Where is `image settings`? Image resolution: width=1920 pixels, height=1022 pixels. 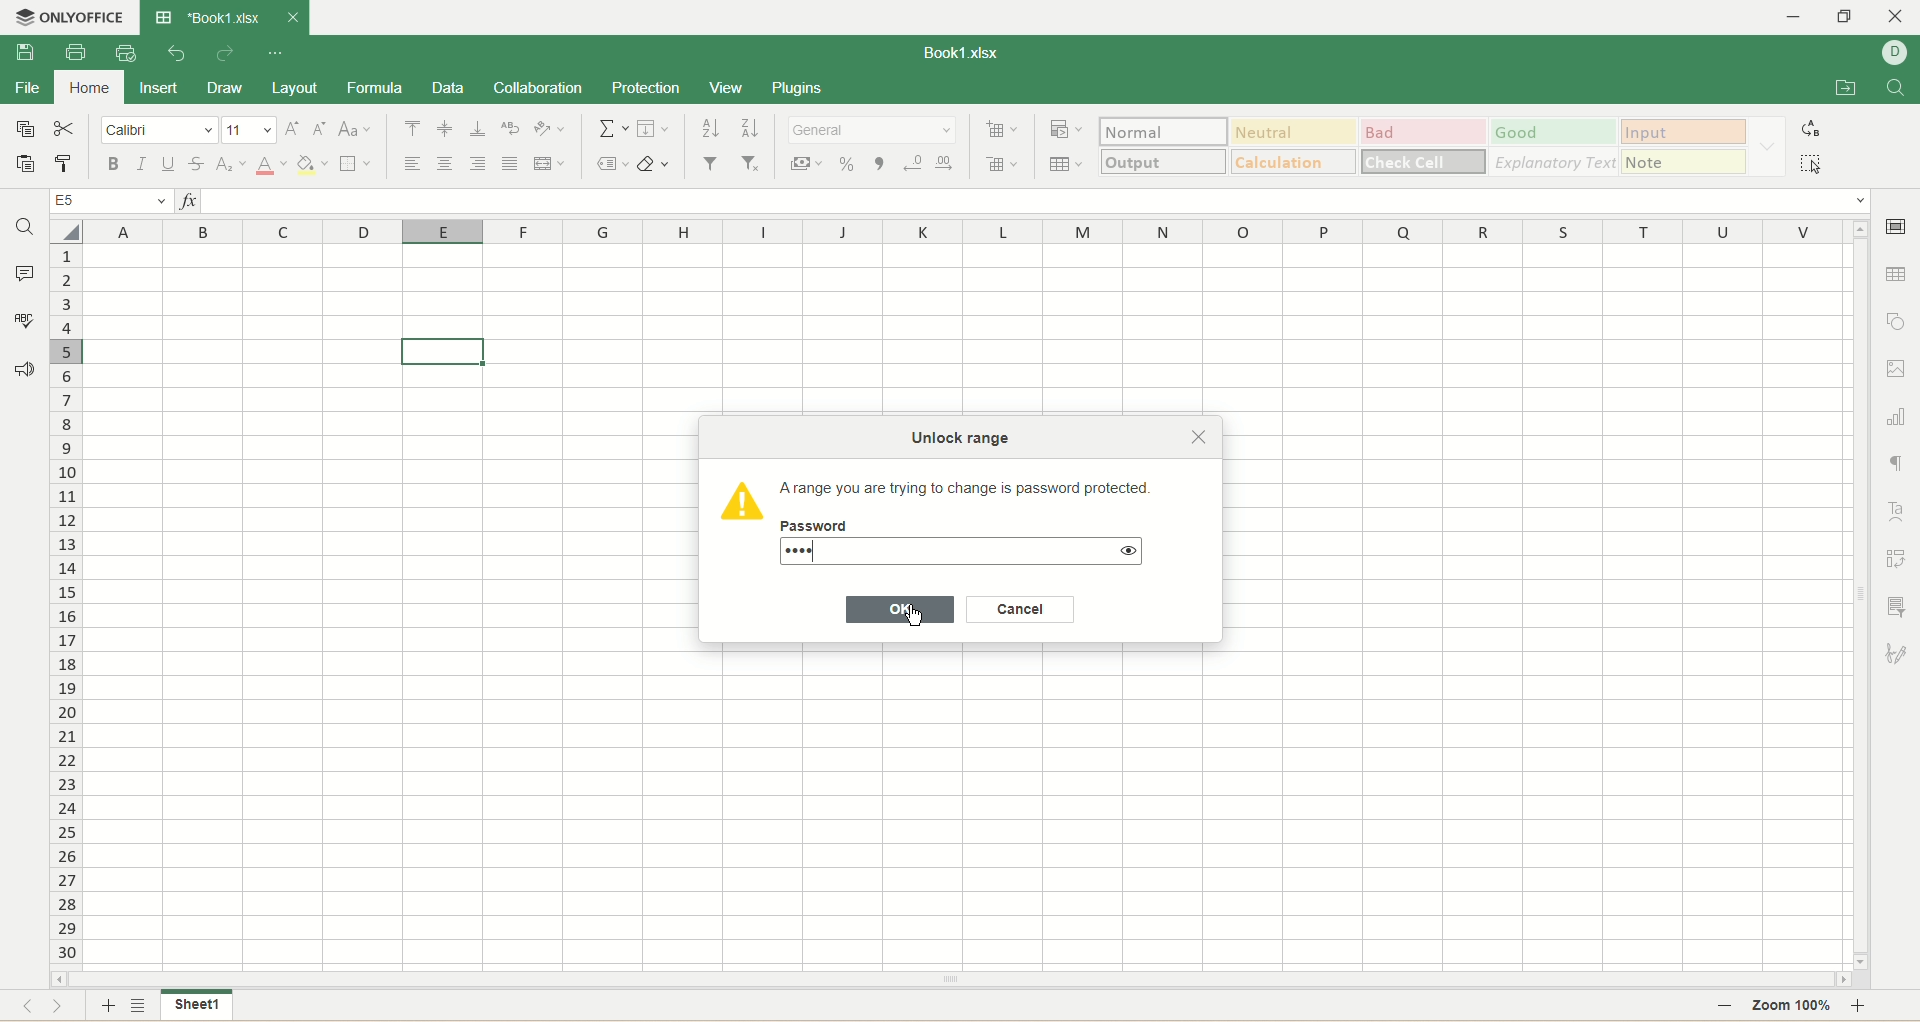 image settings is located at coordinates (1901, 368).